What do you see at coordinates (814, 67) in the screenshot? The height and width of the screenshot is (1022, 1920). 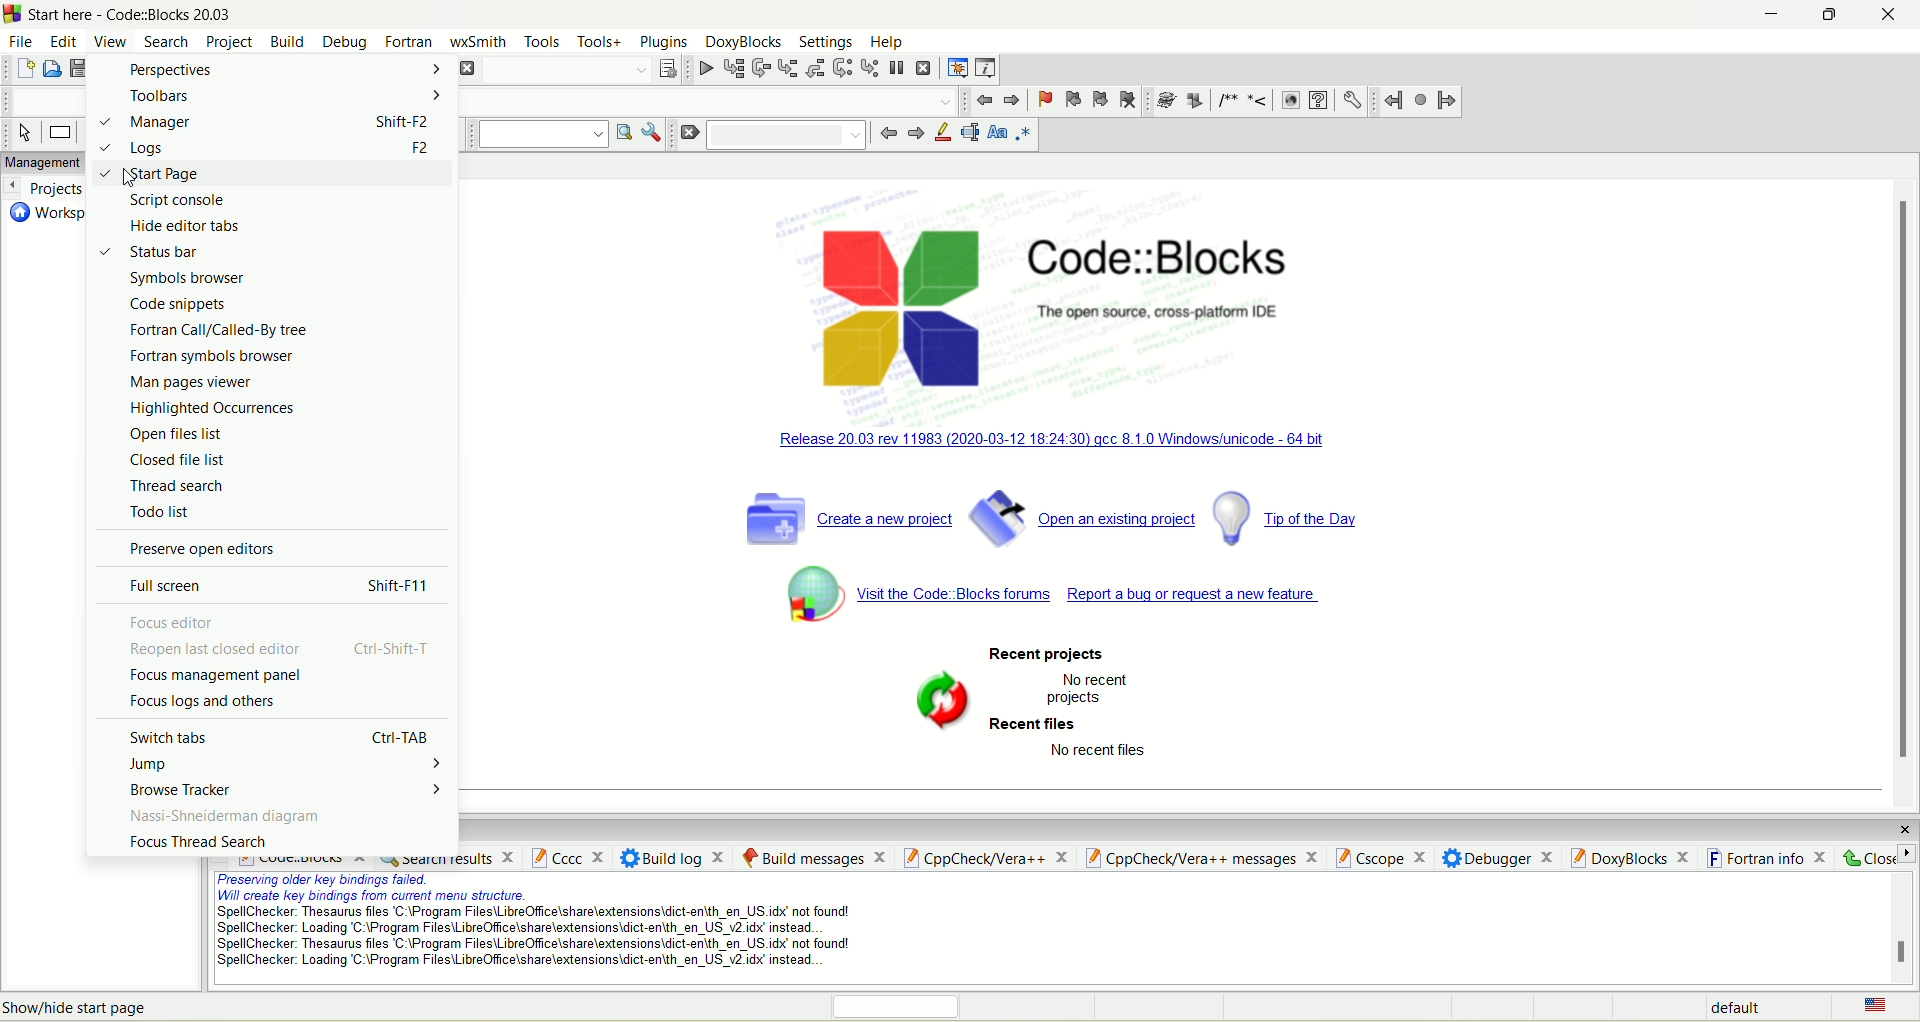 I see `step out` at bounding box center [814, 67].